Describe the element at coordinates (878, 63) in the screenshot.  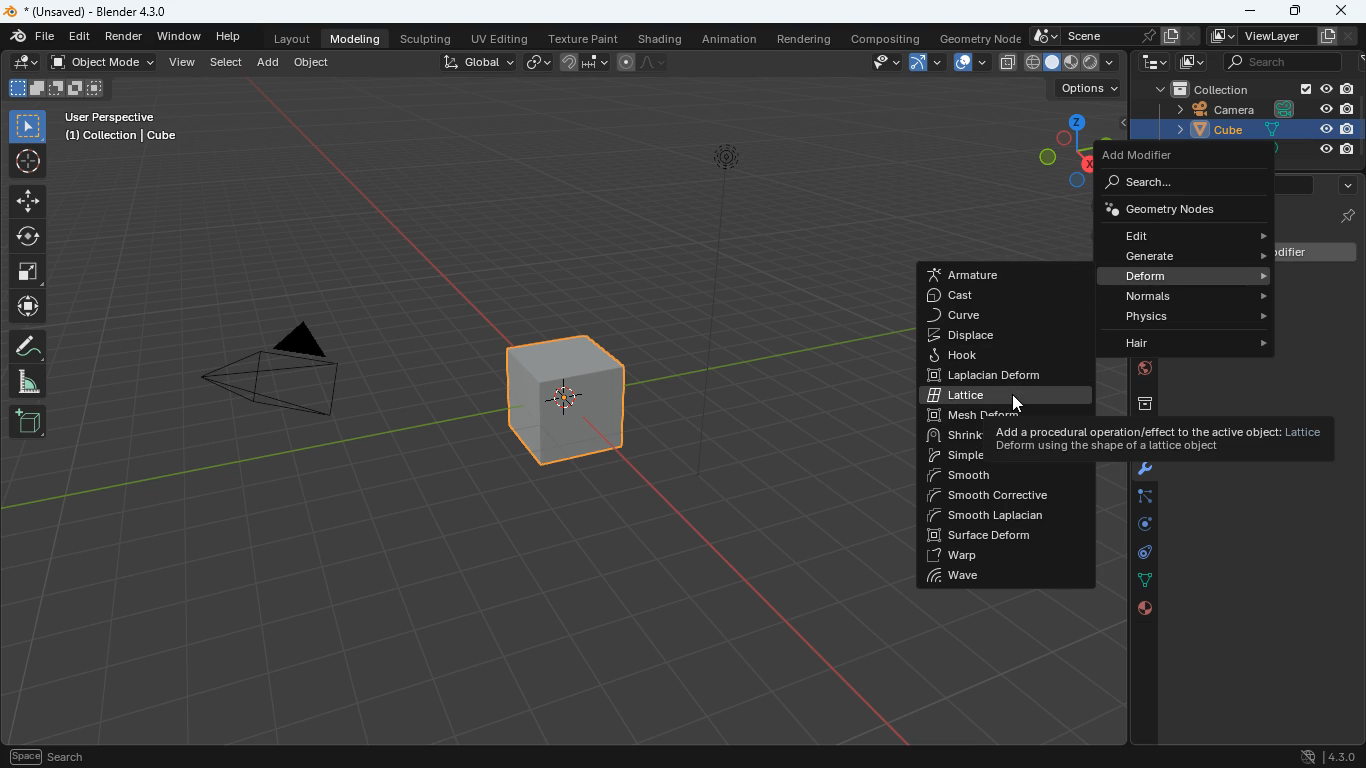
I see `view` at that location.